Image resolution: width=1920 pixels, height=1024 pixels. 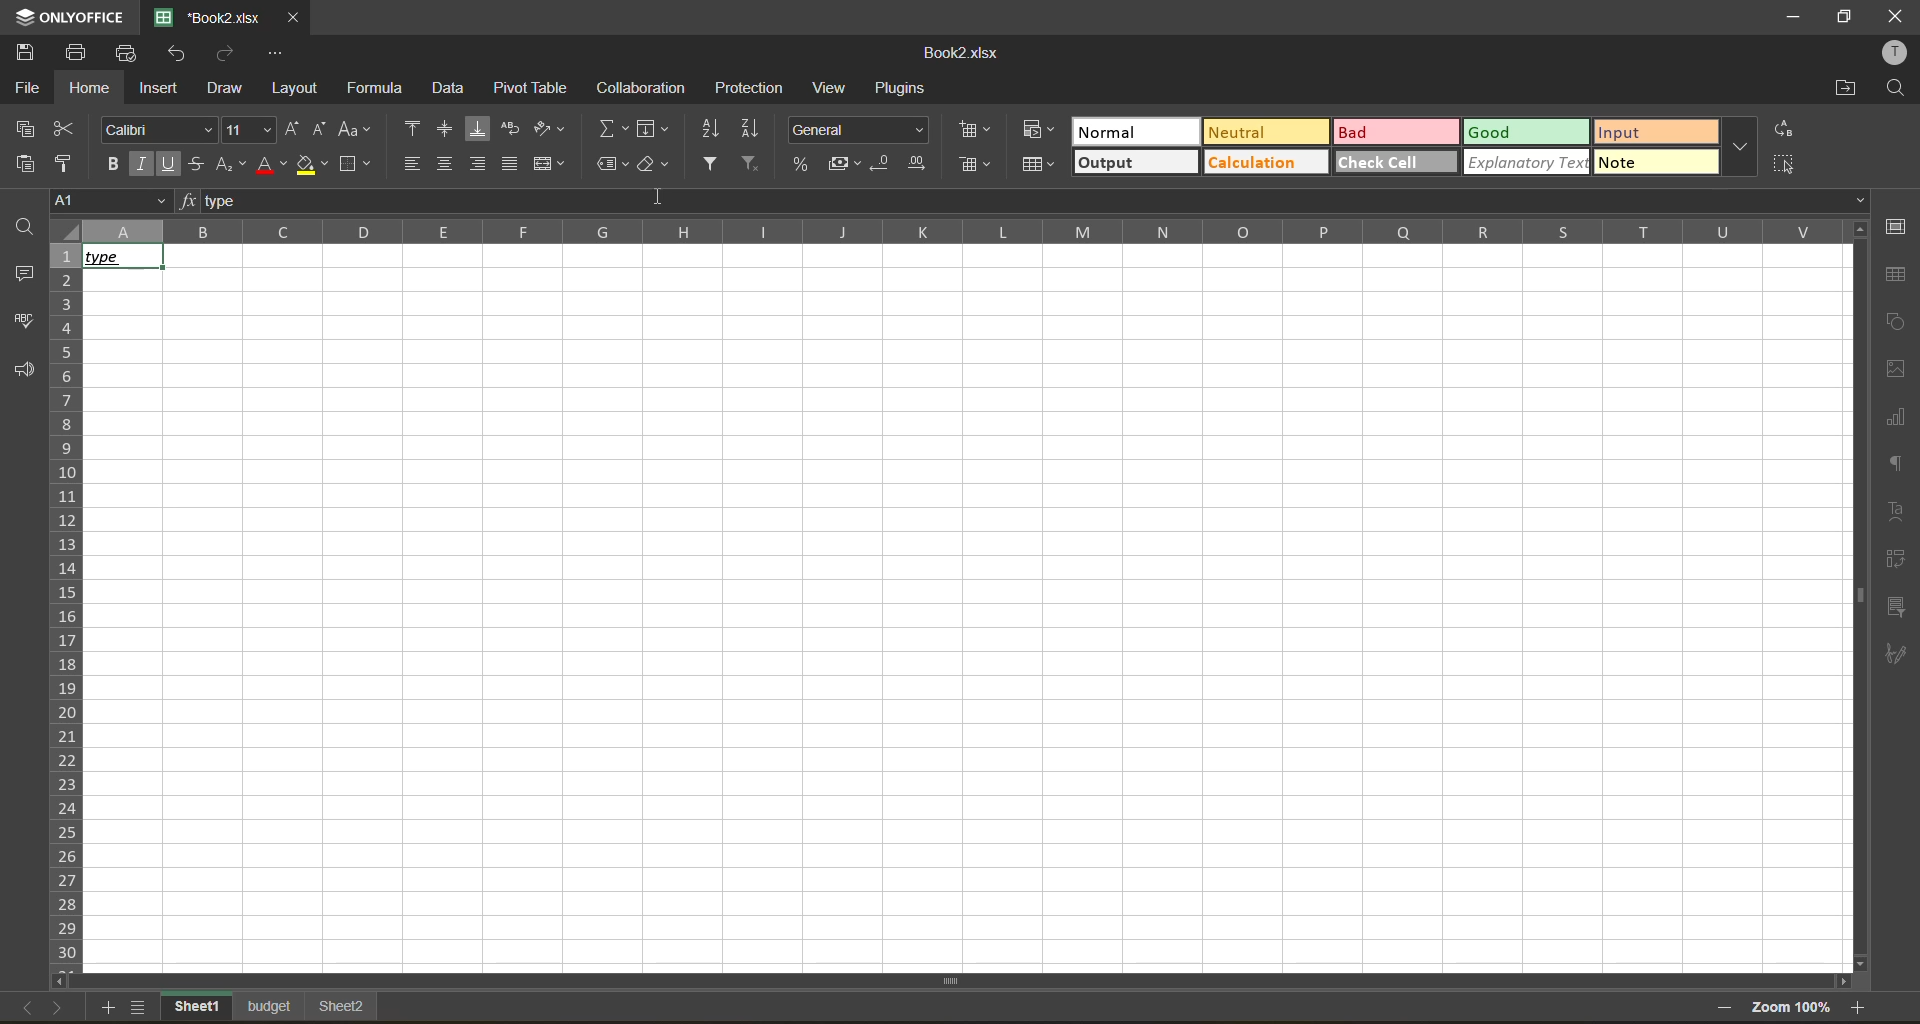 I want to click on layout, so click(x=299, y=89).